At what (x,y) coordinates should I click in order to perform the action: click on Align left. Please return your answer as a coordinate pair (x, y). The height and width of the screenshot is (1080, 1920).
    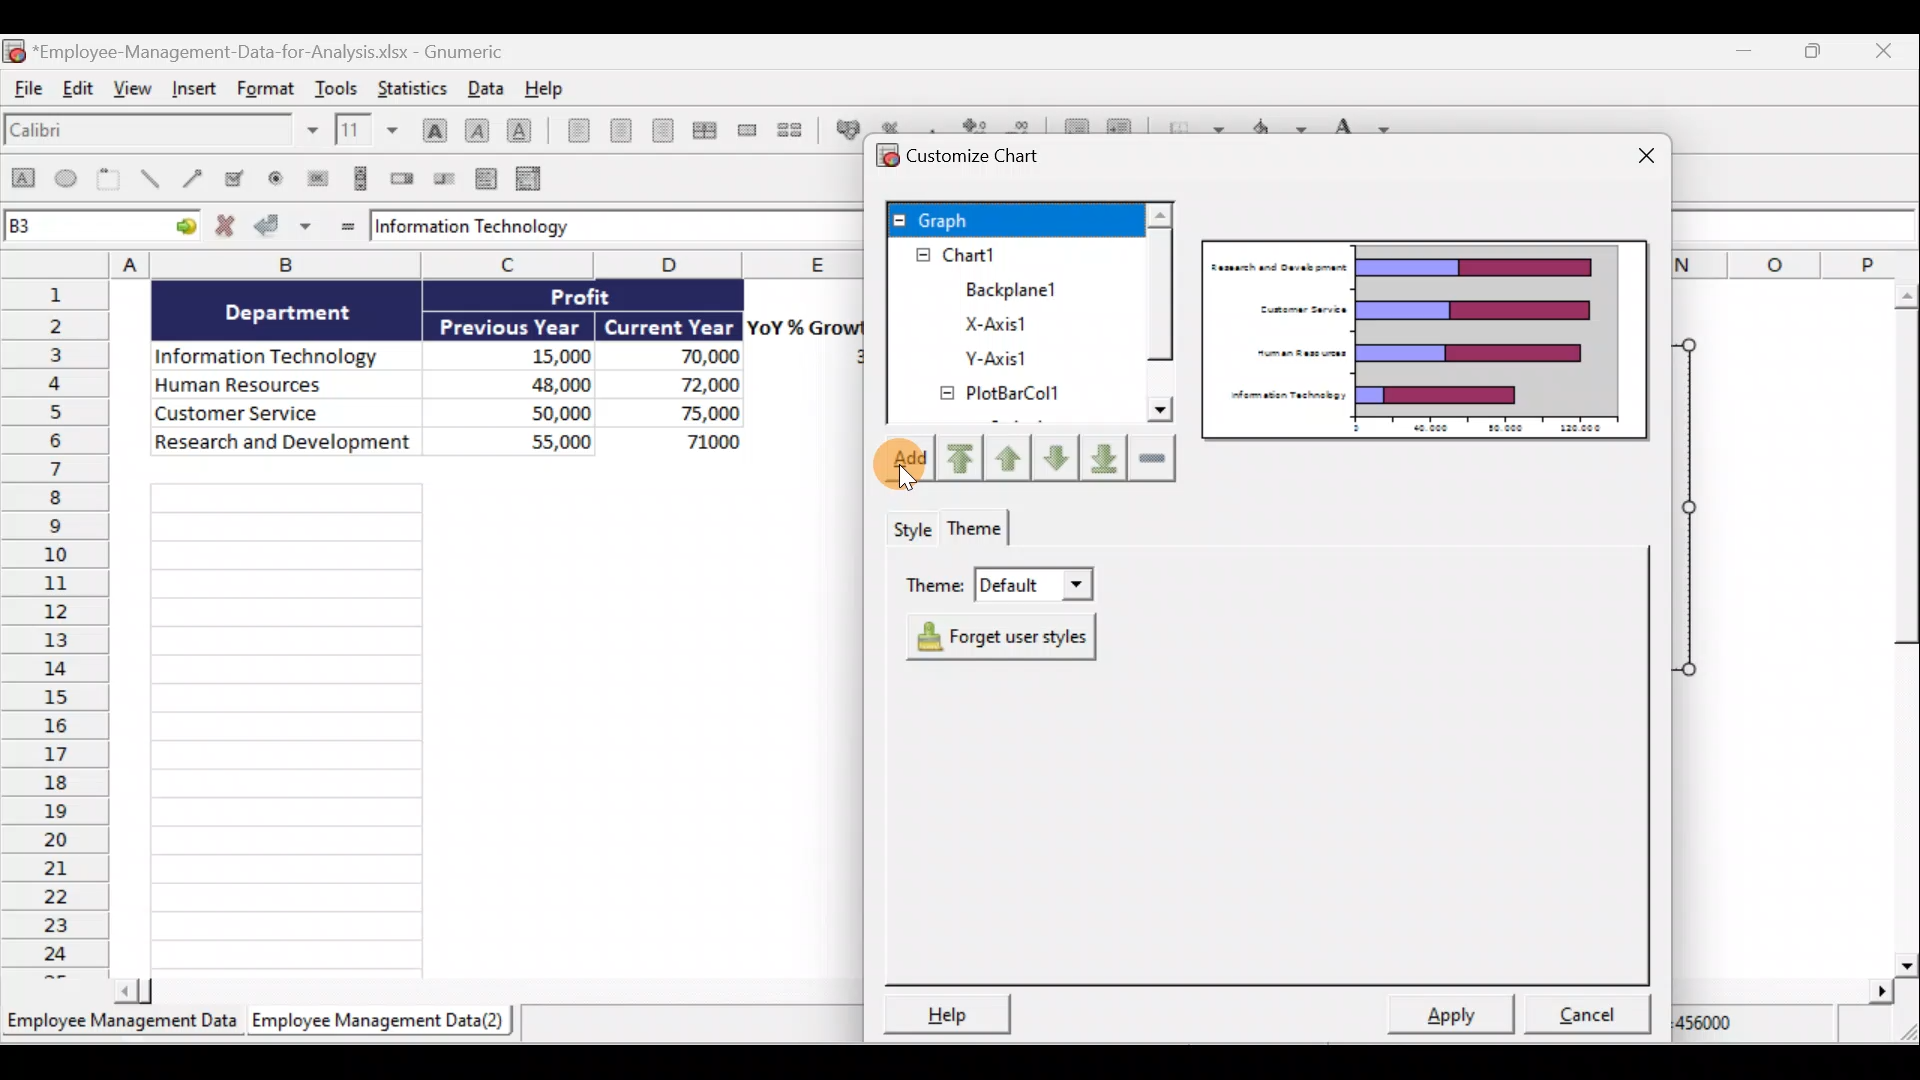
    Looking at the image, I should click on (572, 134).